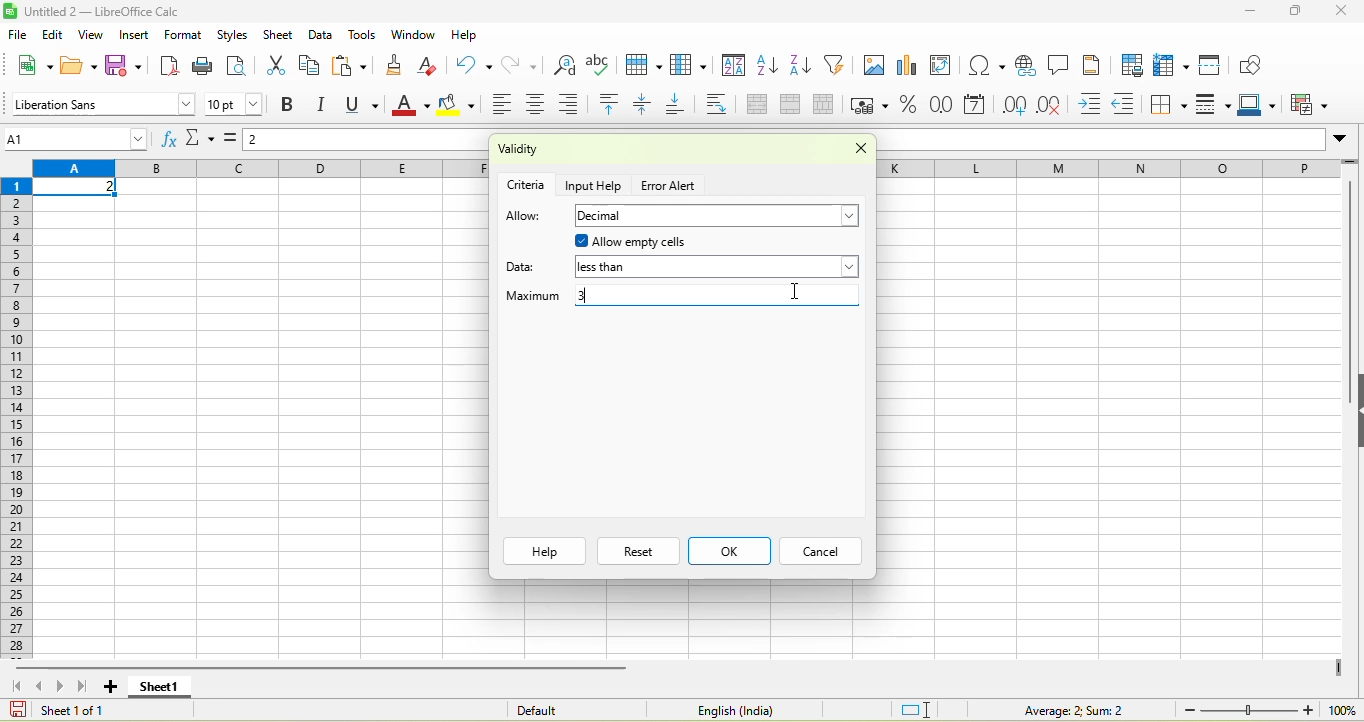 The height and width of the screenshot is (722, 1364). I want to click on zoom percentage, so click(1342, 709).